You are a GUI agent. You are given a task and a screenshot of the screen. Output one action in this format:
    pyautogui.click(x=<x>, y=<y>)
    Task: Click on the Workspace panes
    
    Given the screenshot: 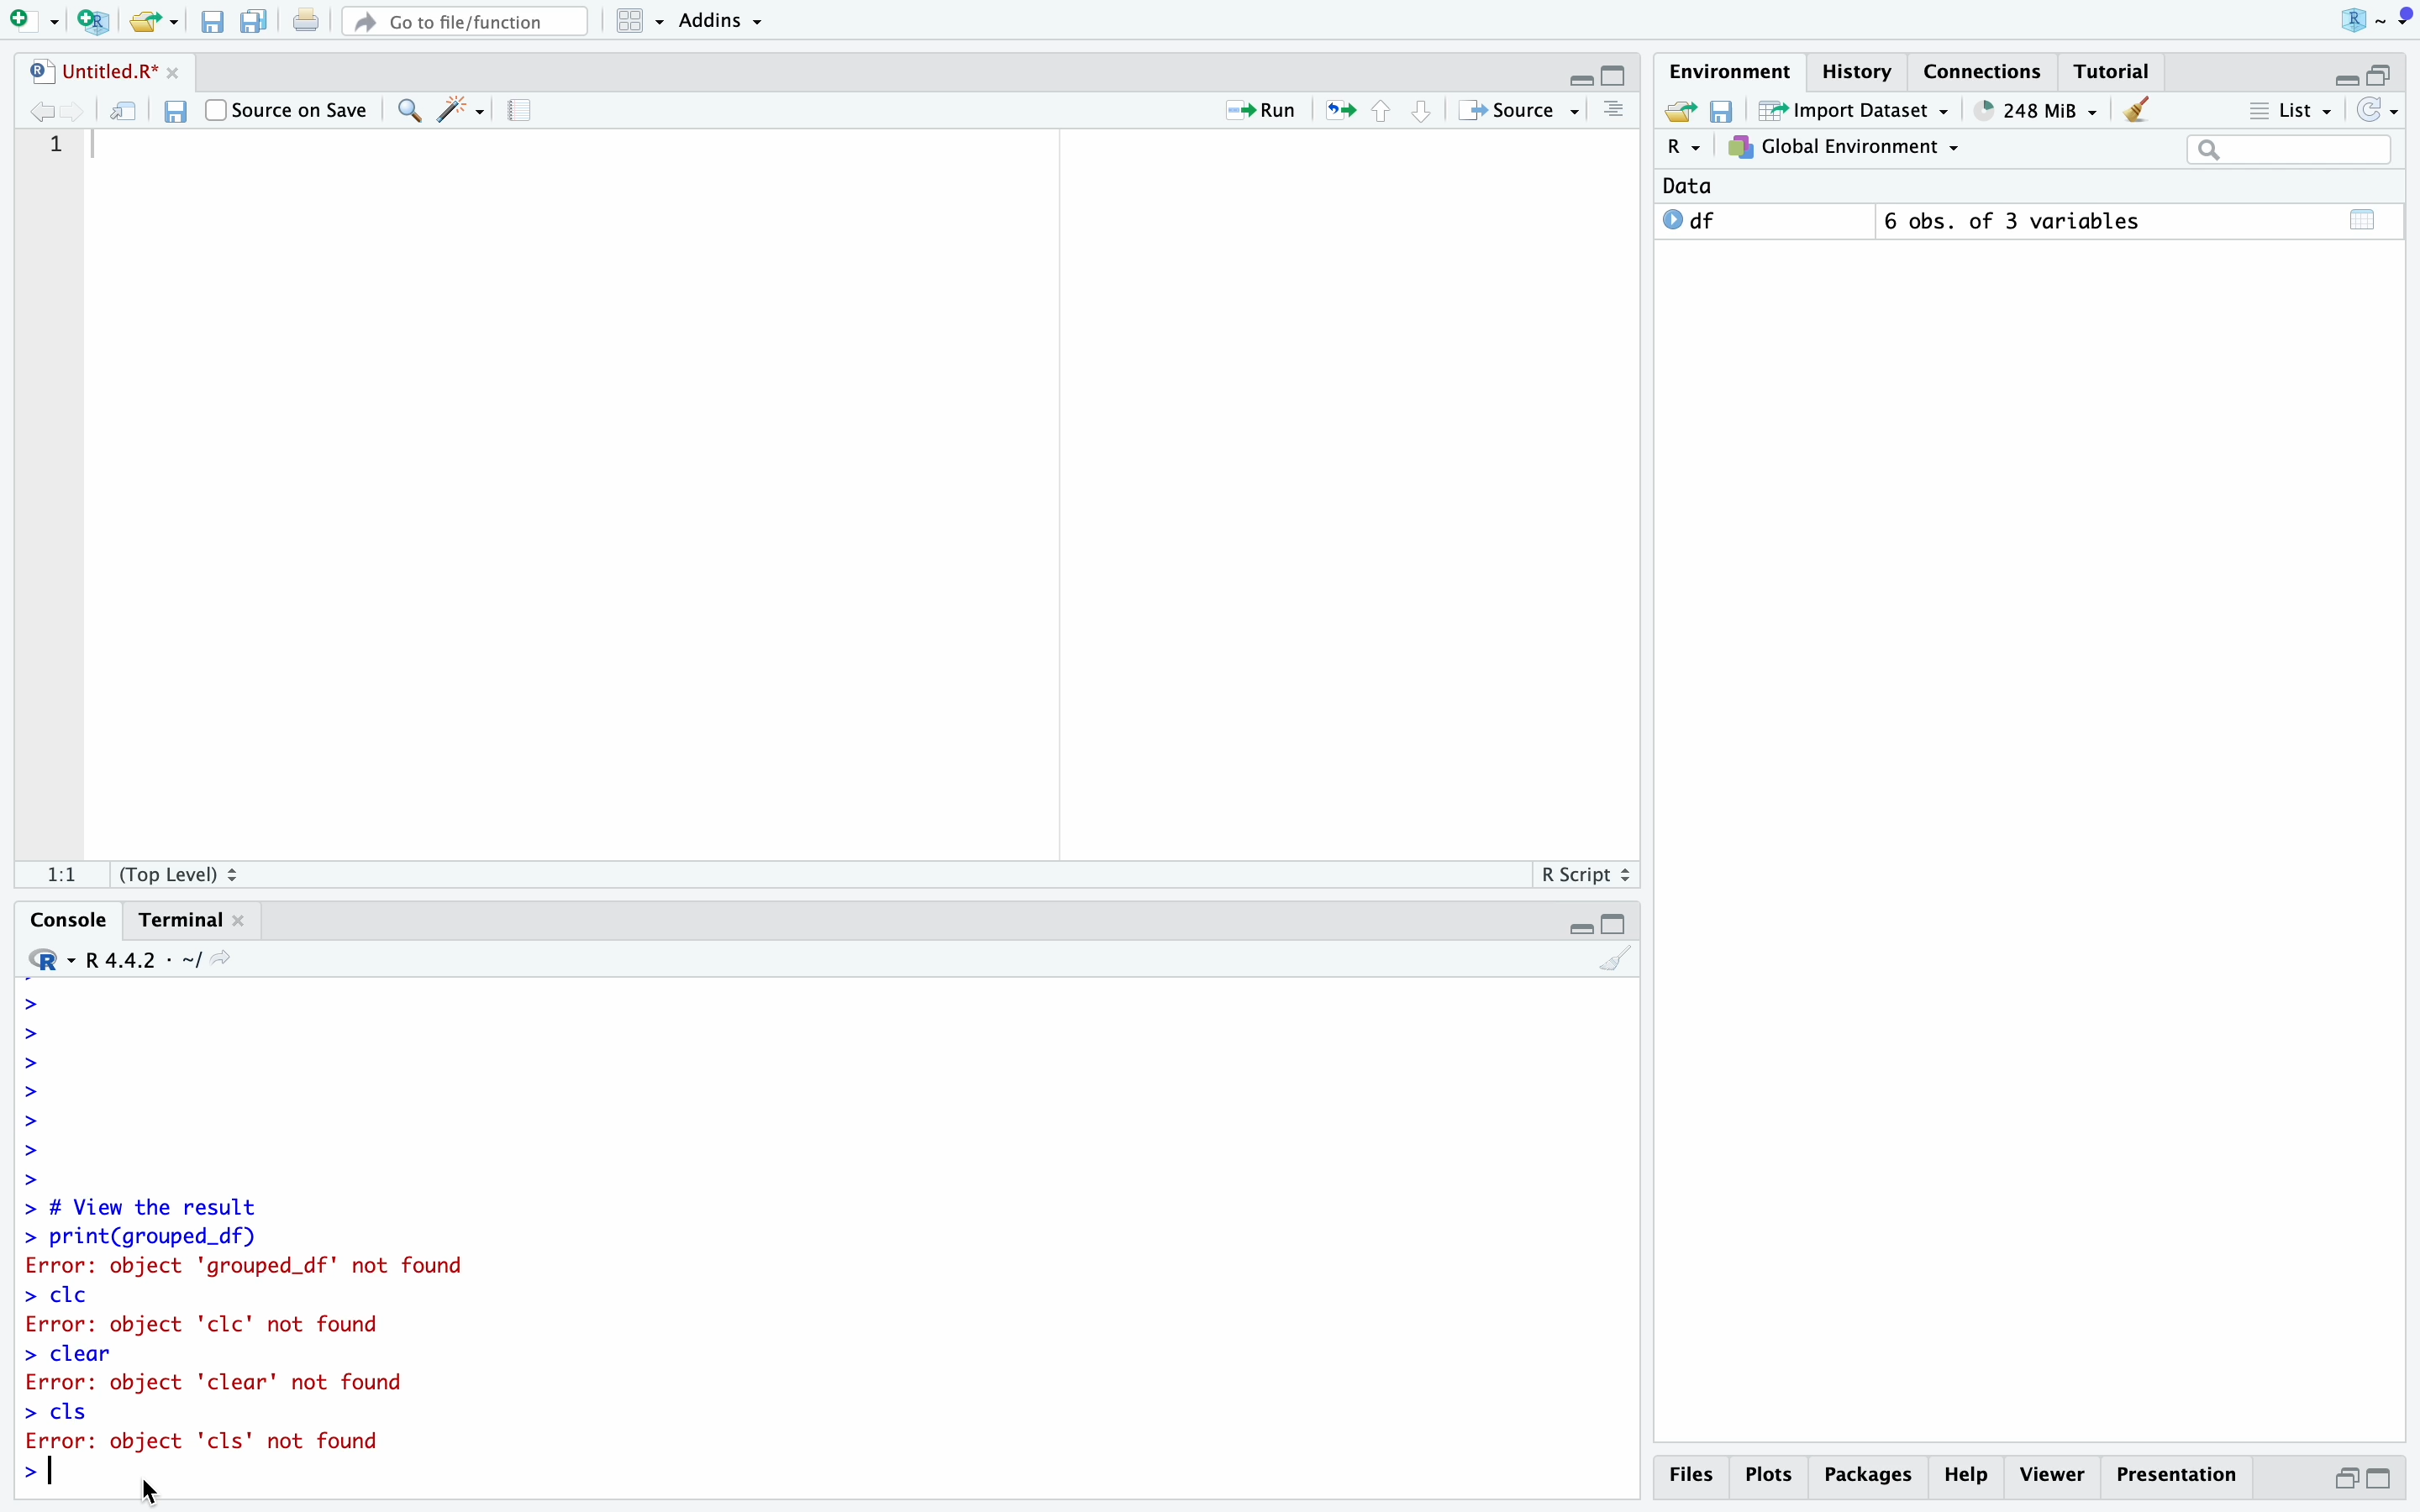 What is the action you would take?
    pyautogui.click(x=635, y=22)
    